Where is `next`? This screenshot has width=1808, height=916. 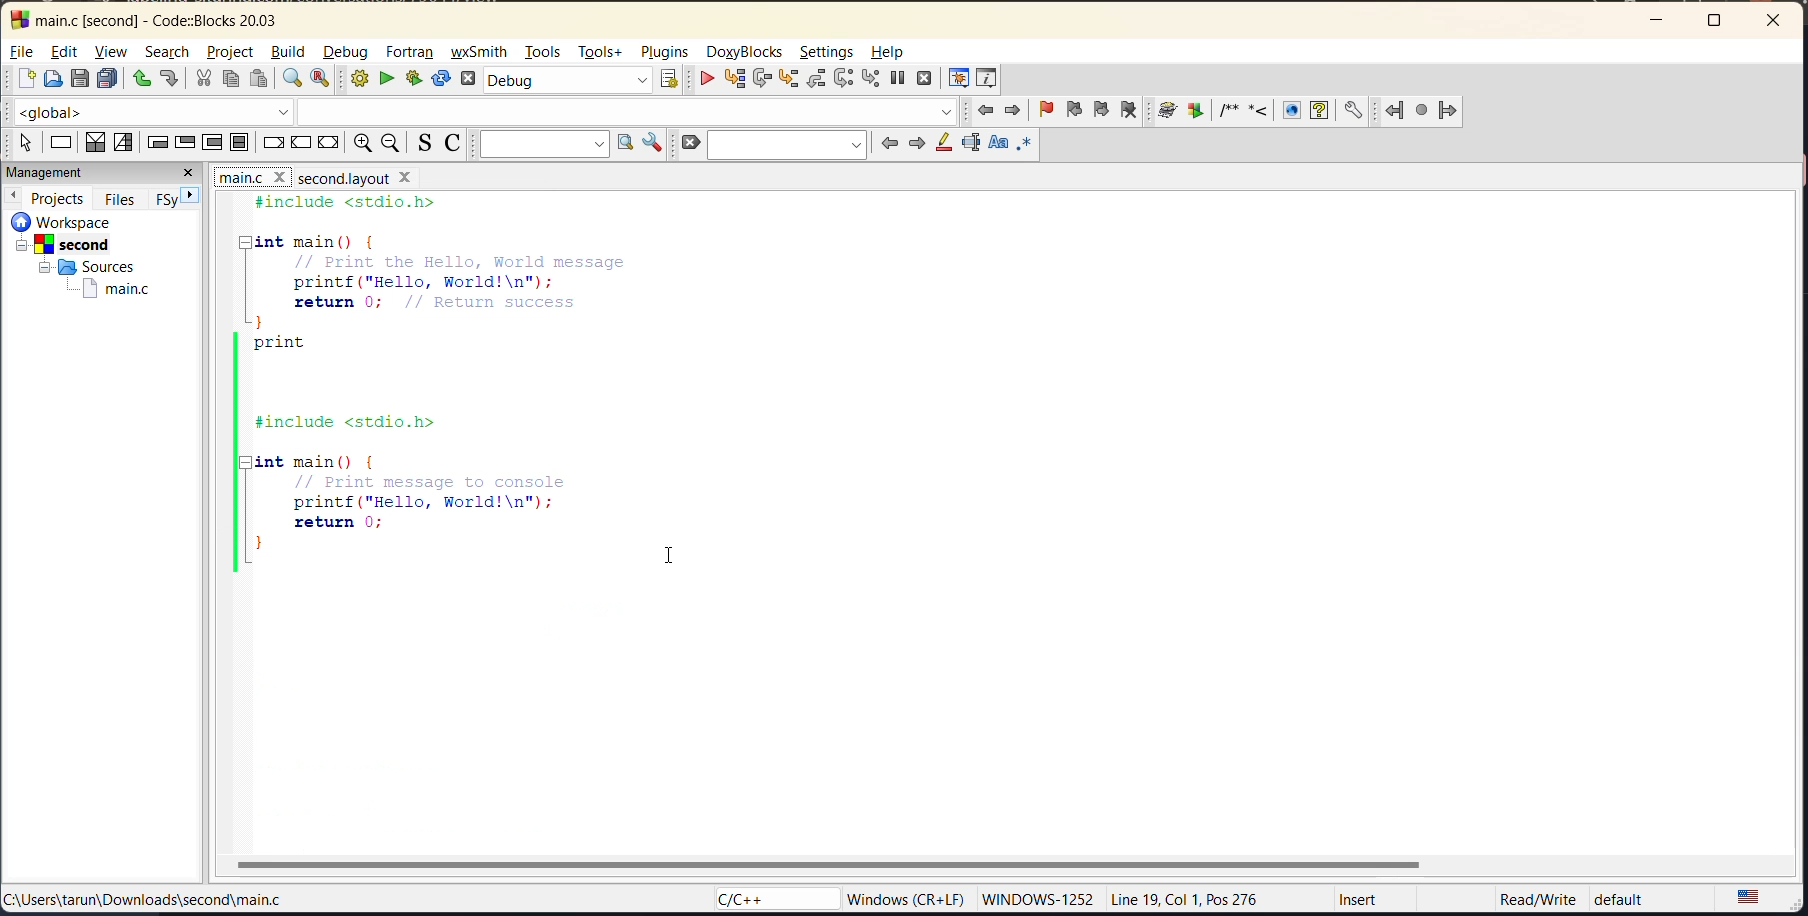
next is located at coordinates (190, 194).